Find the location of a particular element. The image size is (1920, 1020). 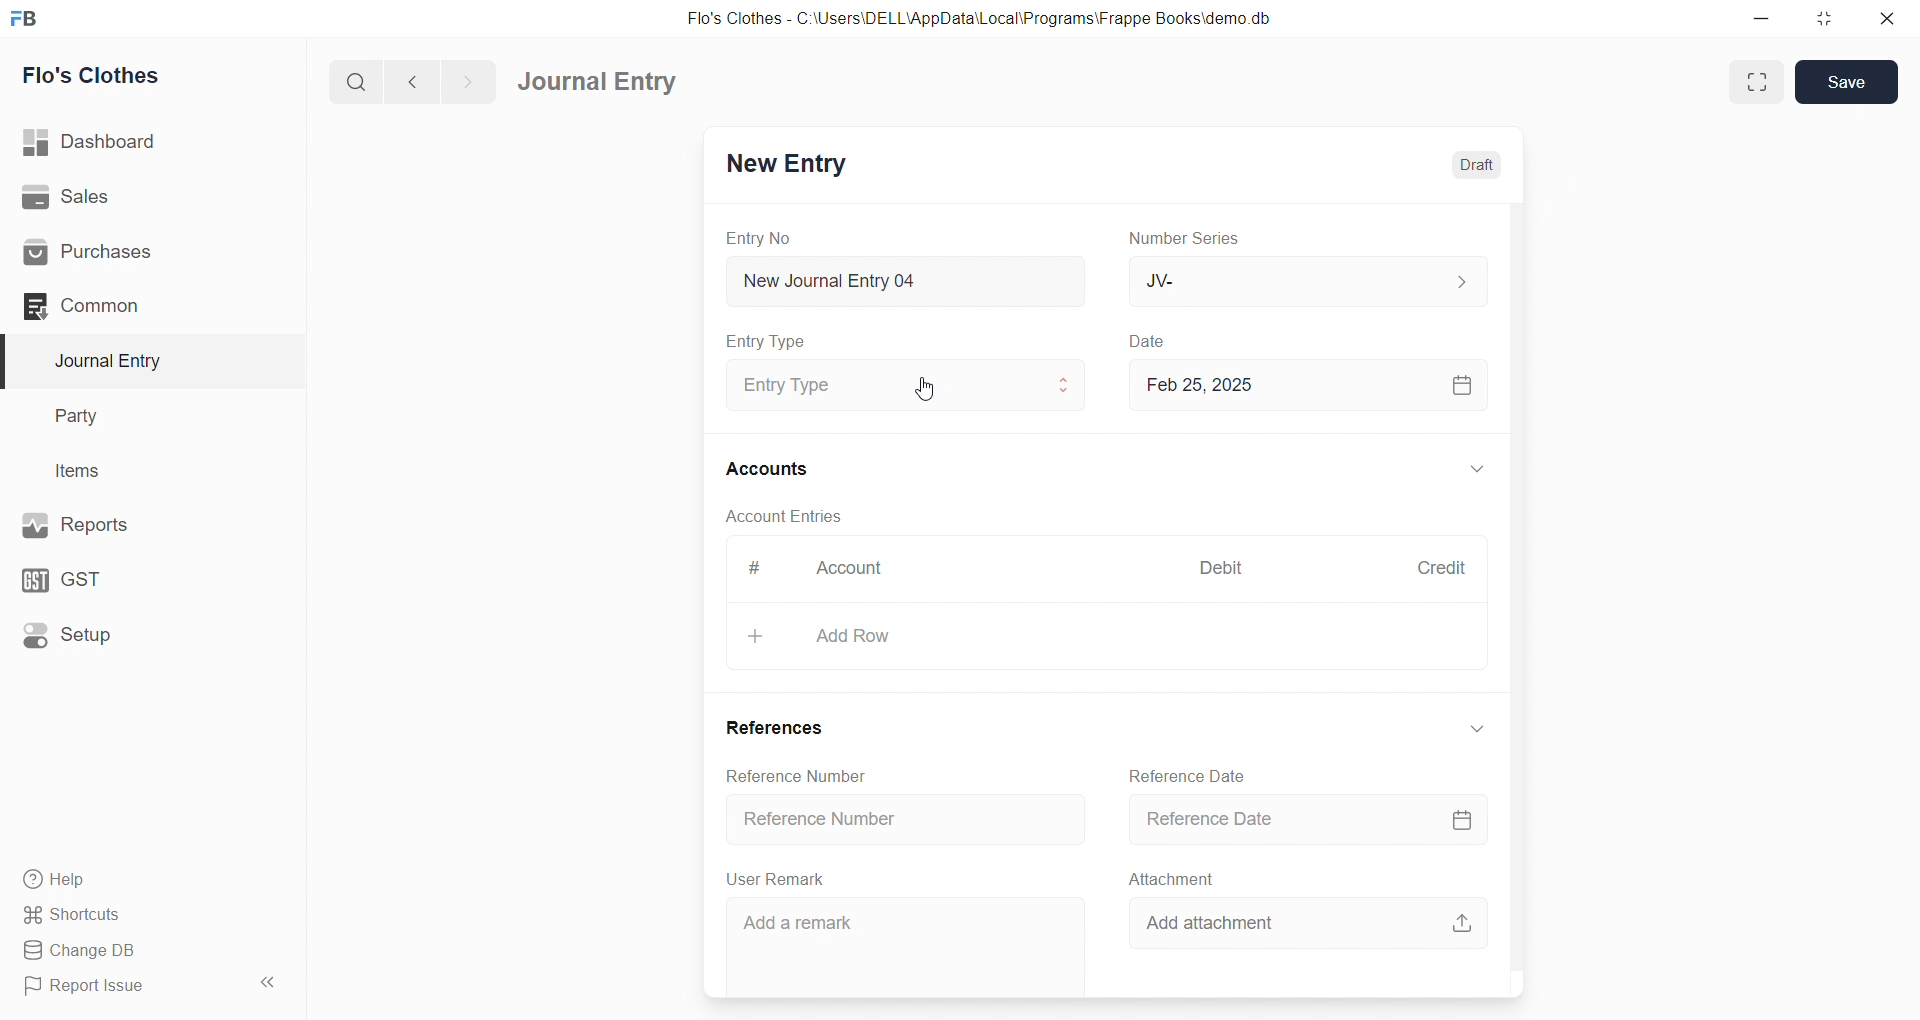

Purchases is located at coordinates (143, 253).